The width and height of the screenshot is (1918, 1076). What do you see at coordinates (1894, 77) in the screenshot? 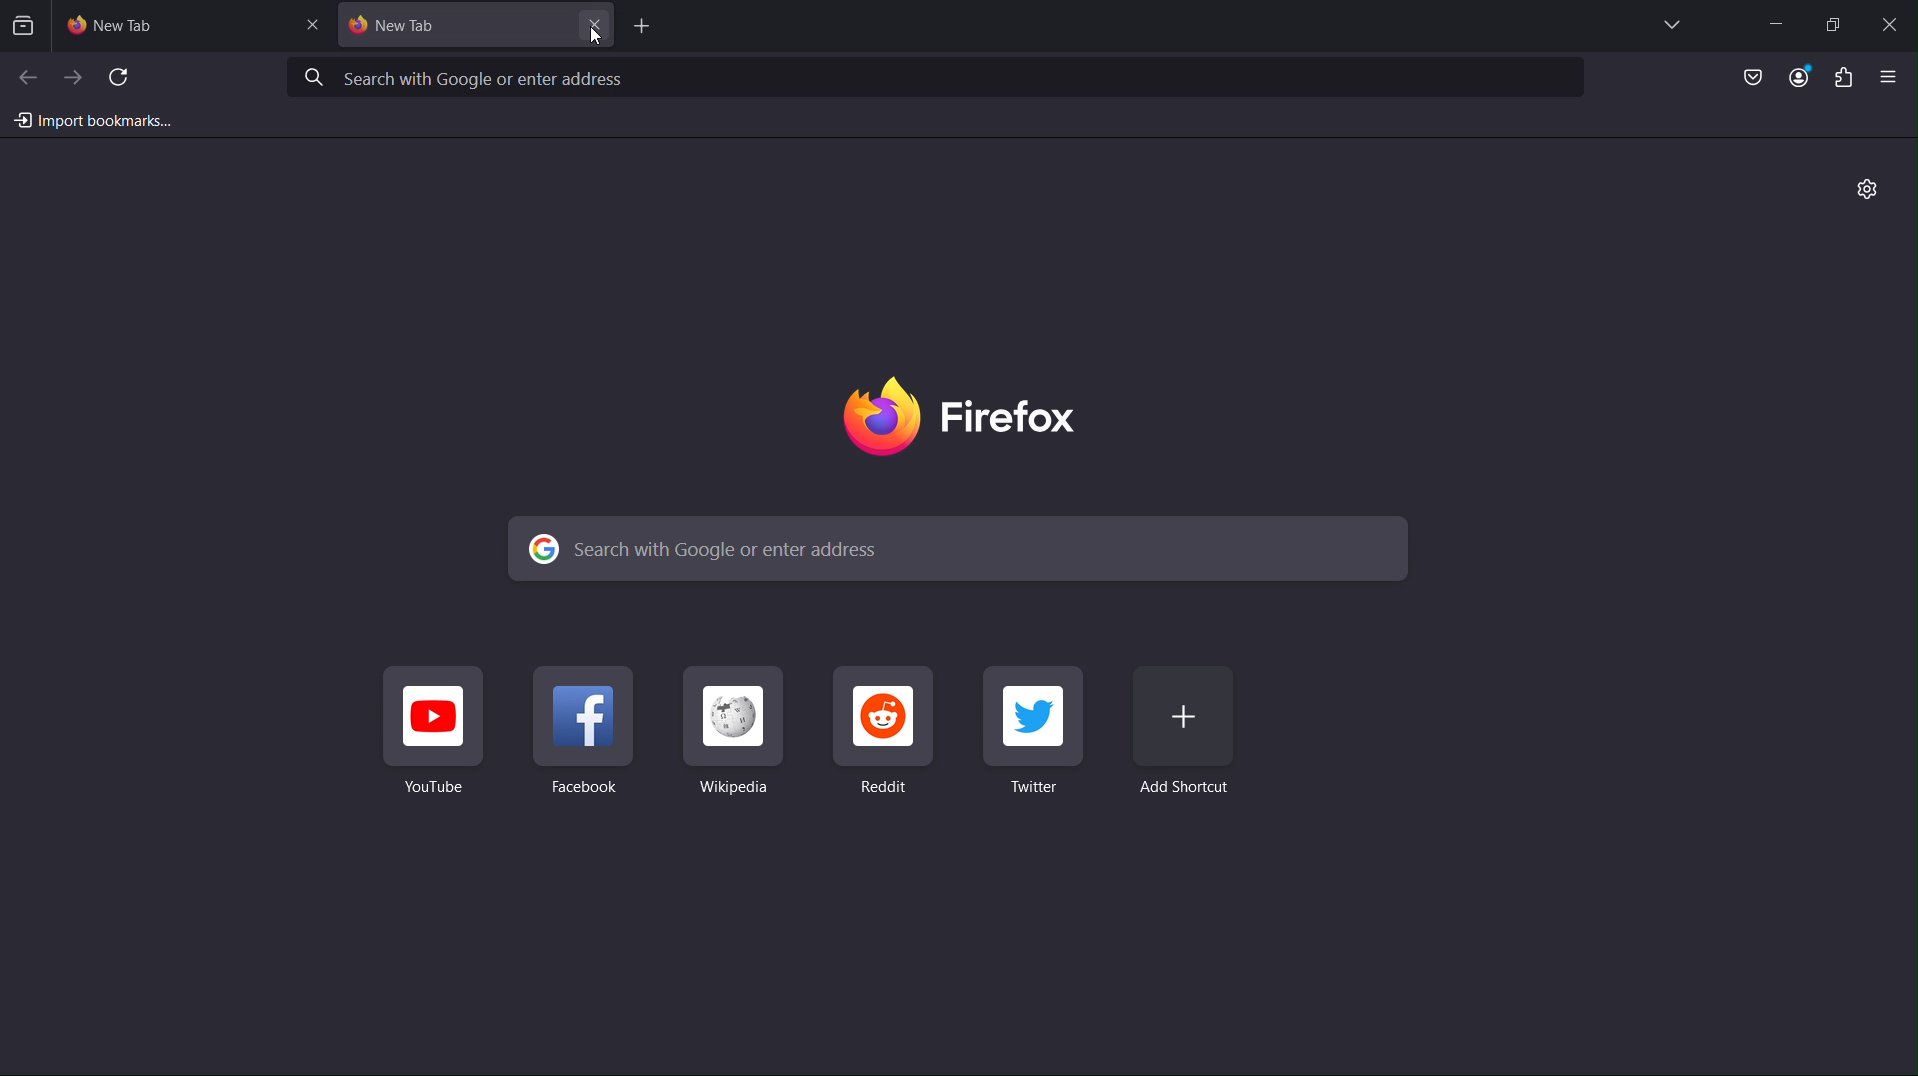
I see `Show Application Menu` at bounding box center [1894, 77].